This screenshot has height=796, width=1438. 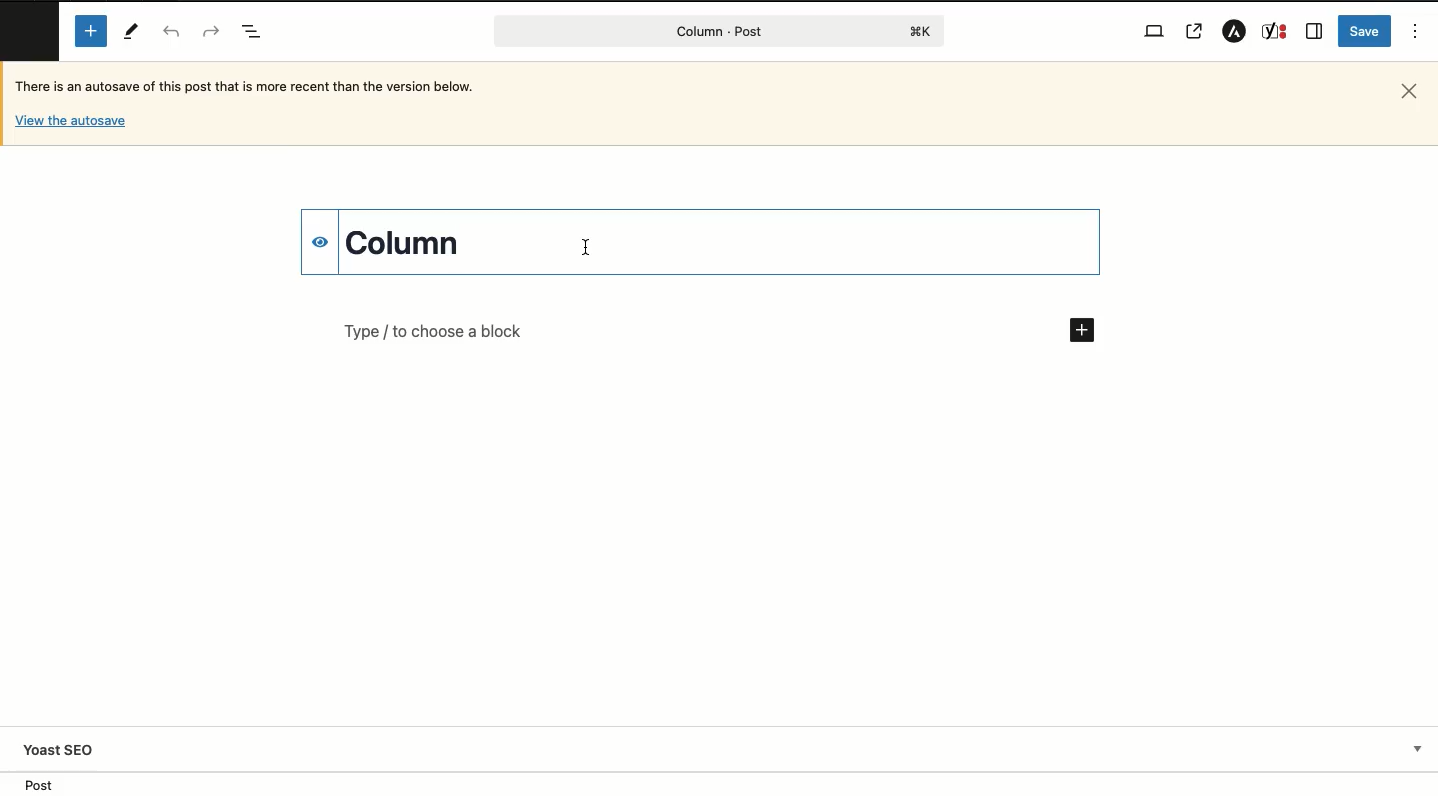 What do you see at coordinates (585, 248) in the screenshot?
I see `Typing` at bounding box center [585, 248].